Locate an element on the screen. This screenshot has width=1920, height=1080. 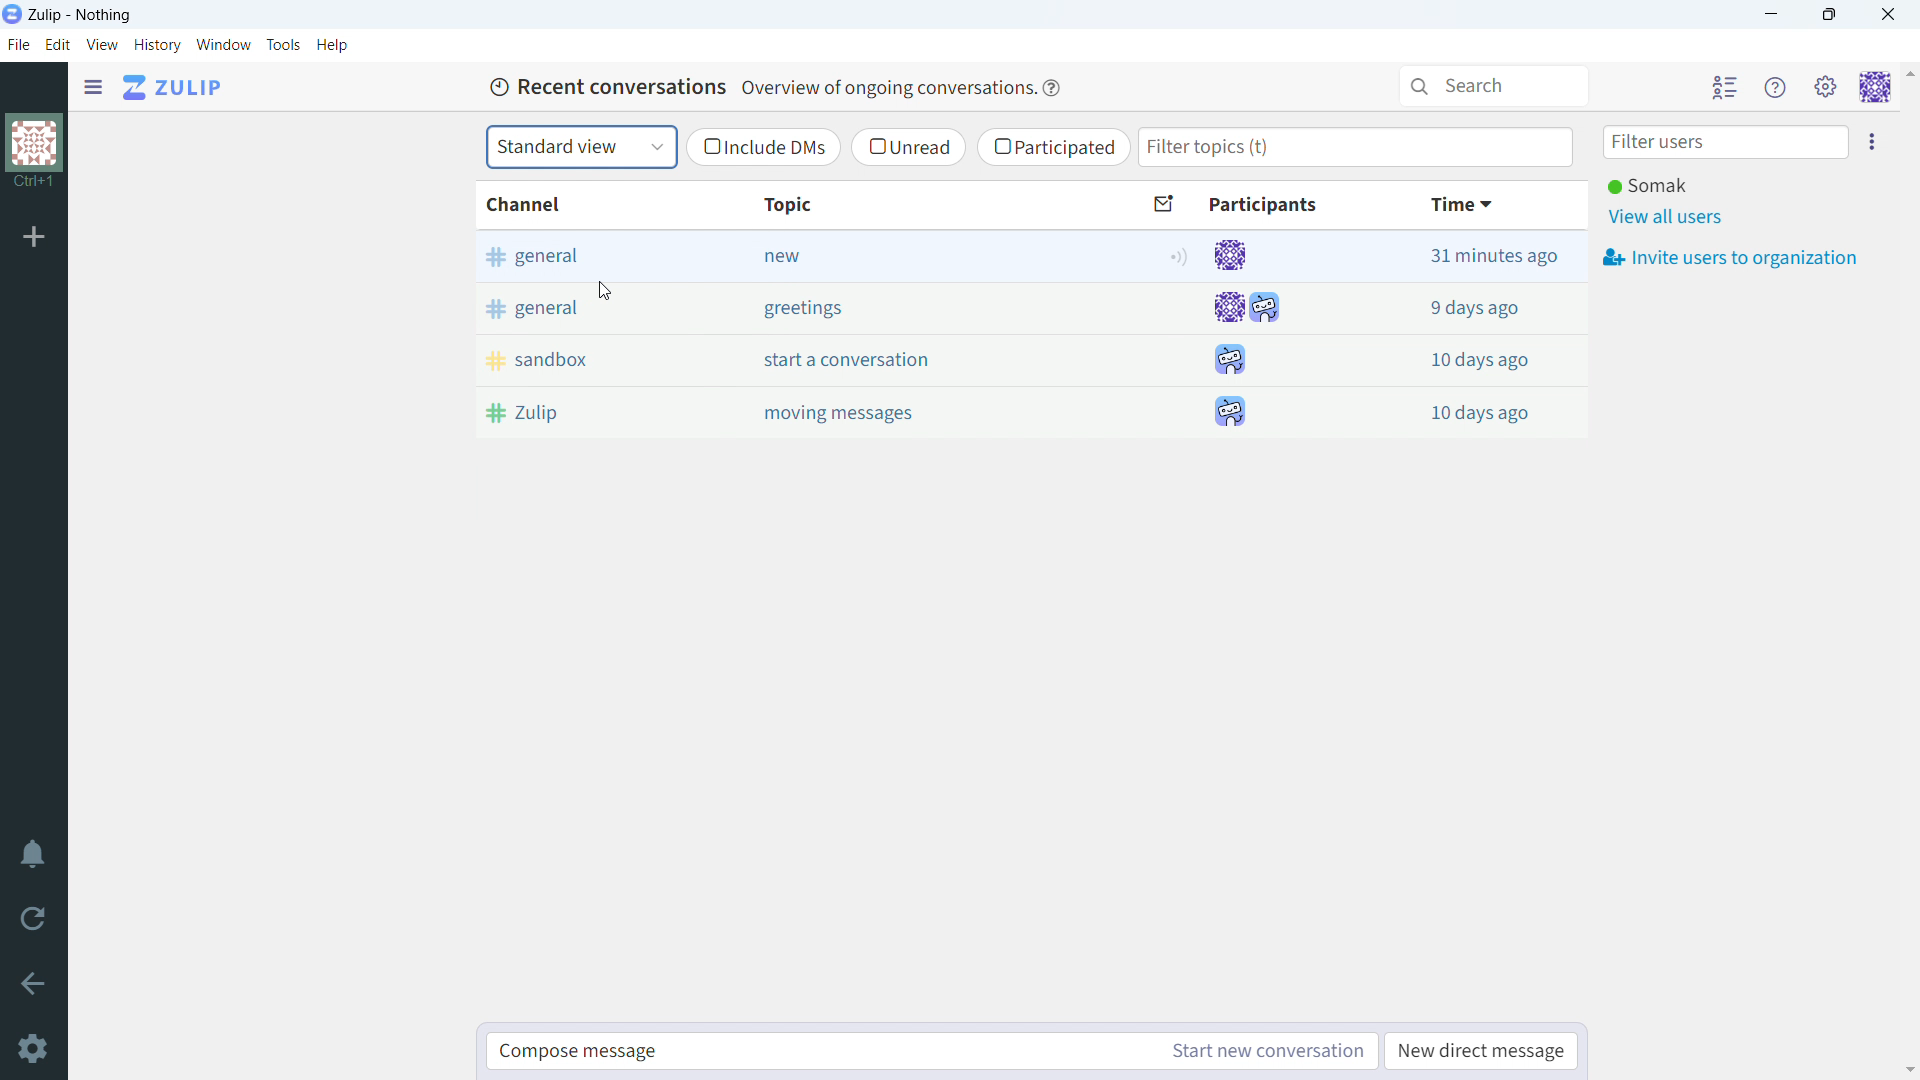
filter user is located at coordinates (1726, 142).